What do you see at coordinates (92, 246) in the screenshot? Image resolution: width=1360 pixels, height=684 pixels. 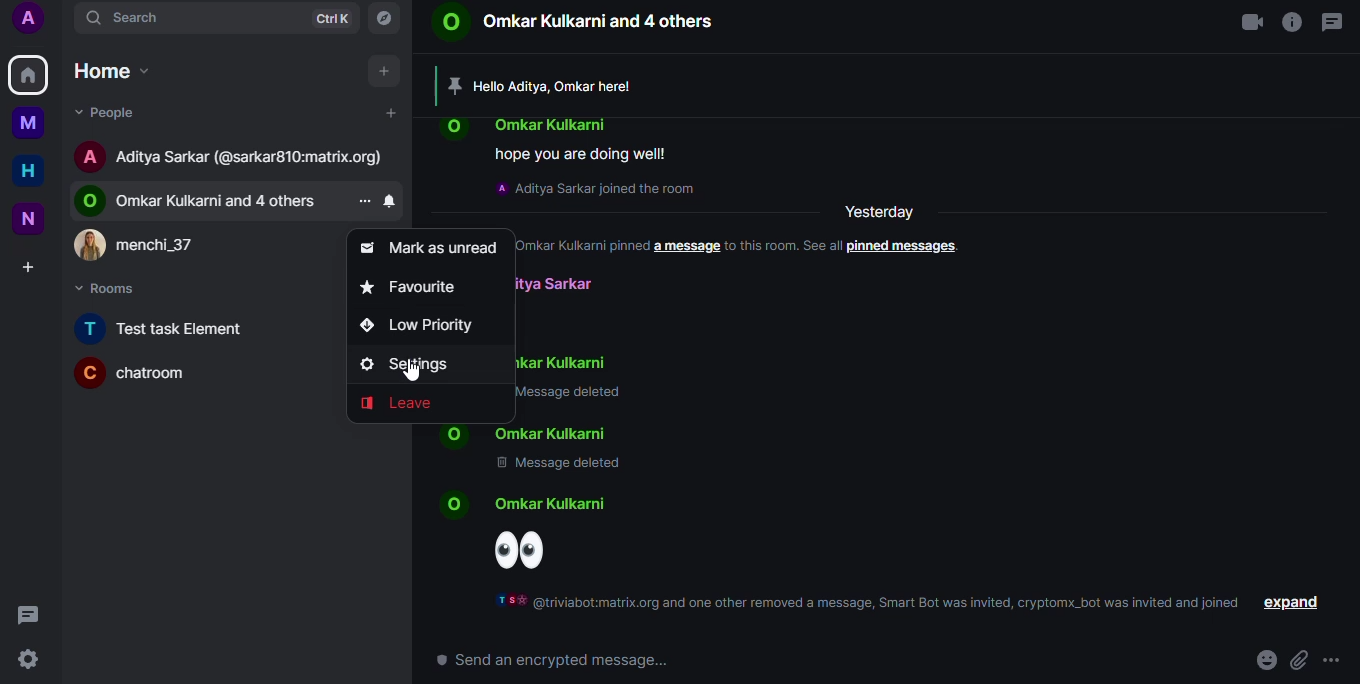 I see `profile image` at bounding box center [92, 246].